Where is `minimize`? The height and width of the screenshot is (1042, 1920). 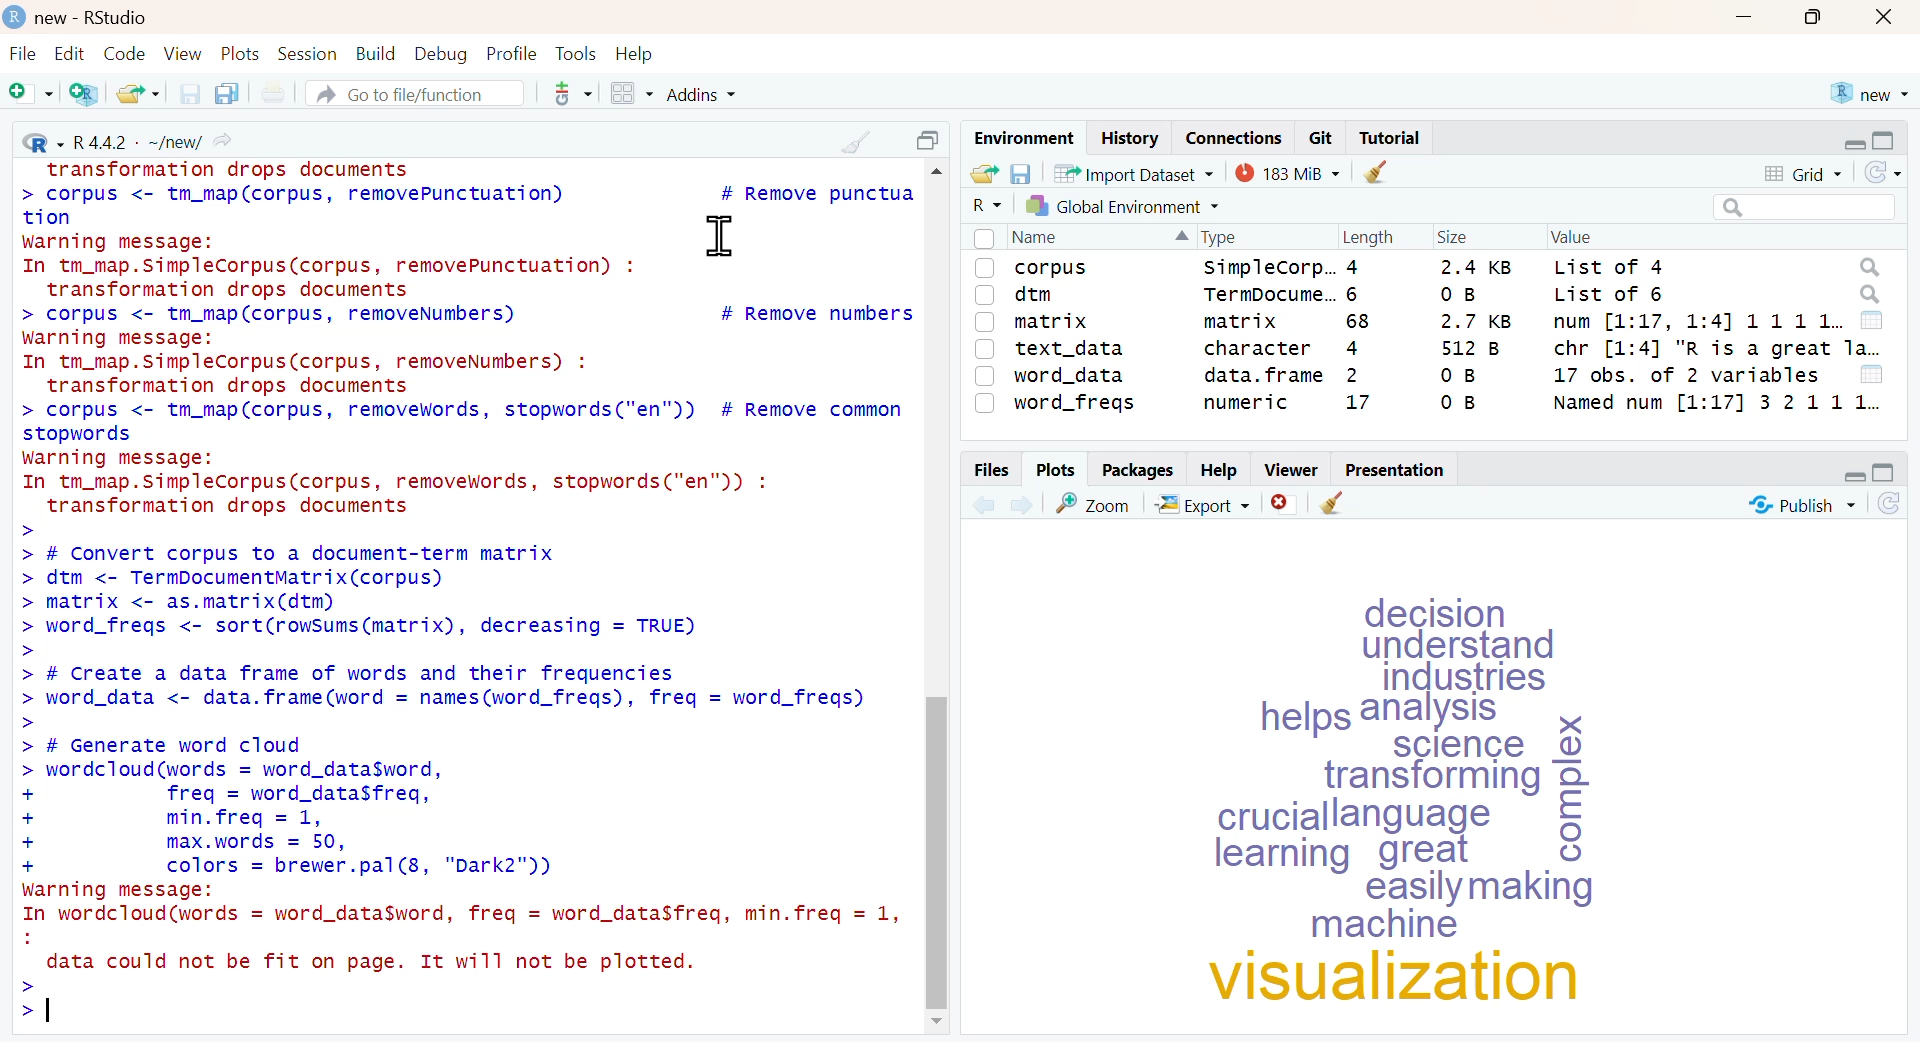
minimize is located at coordinates (1854, 142).